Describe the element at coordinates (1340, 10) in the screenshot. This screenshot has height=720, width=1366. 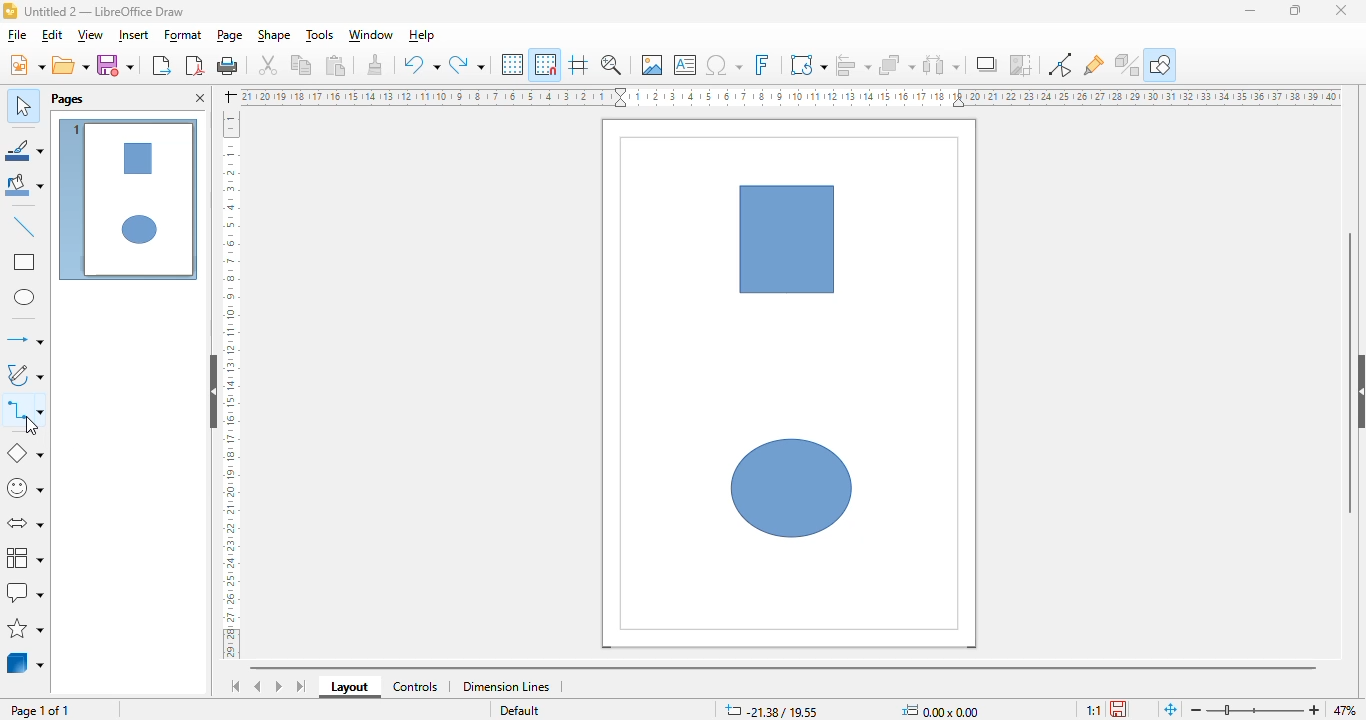
I see `close` at that location.